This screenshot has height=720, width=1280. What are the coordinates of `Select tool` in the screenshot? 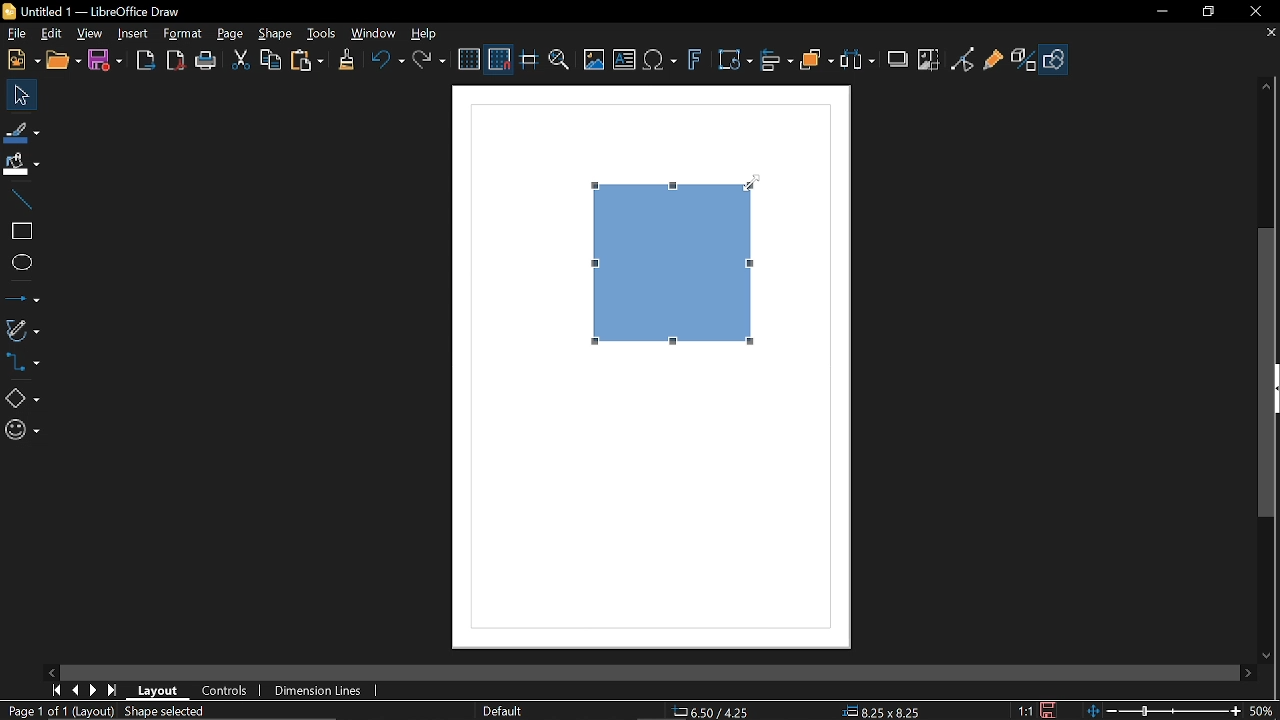 It's located at (18, 95).